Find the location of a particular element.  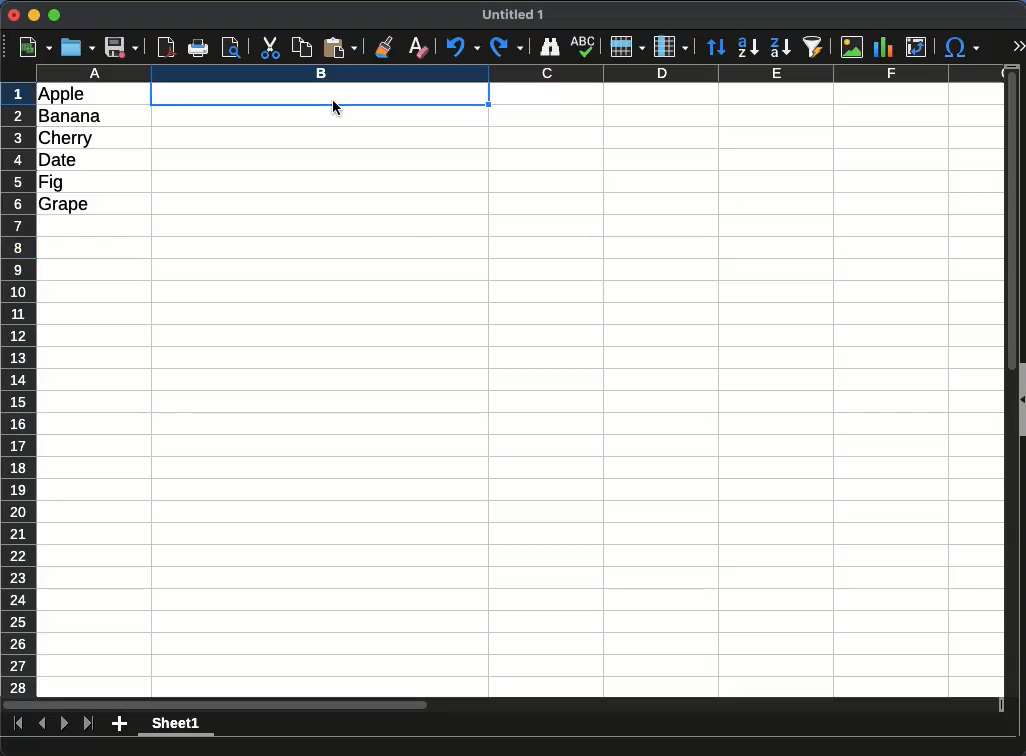

last sheet is located at coordinates (89, 724).